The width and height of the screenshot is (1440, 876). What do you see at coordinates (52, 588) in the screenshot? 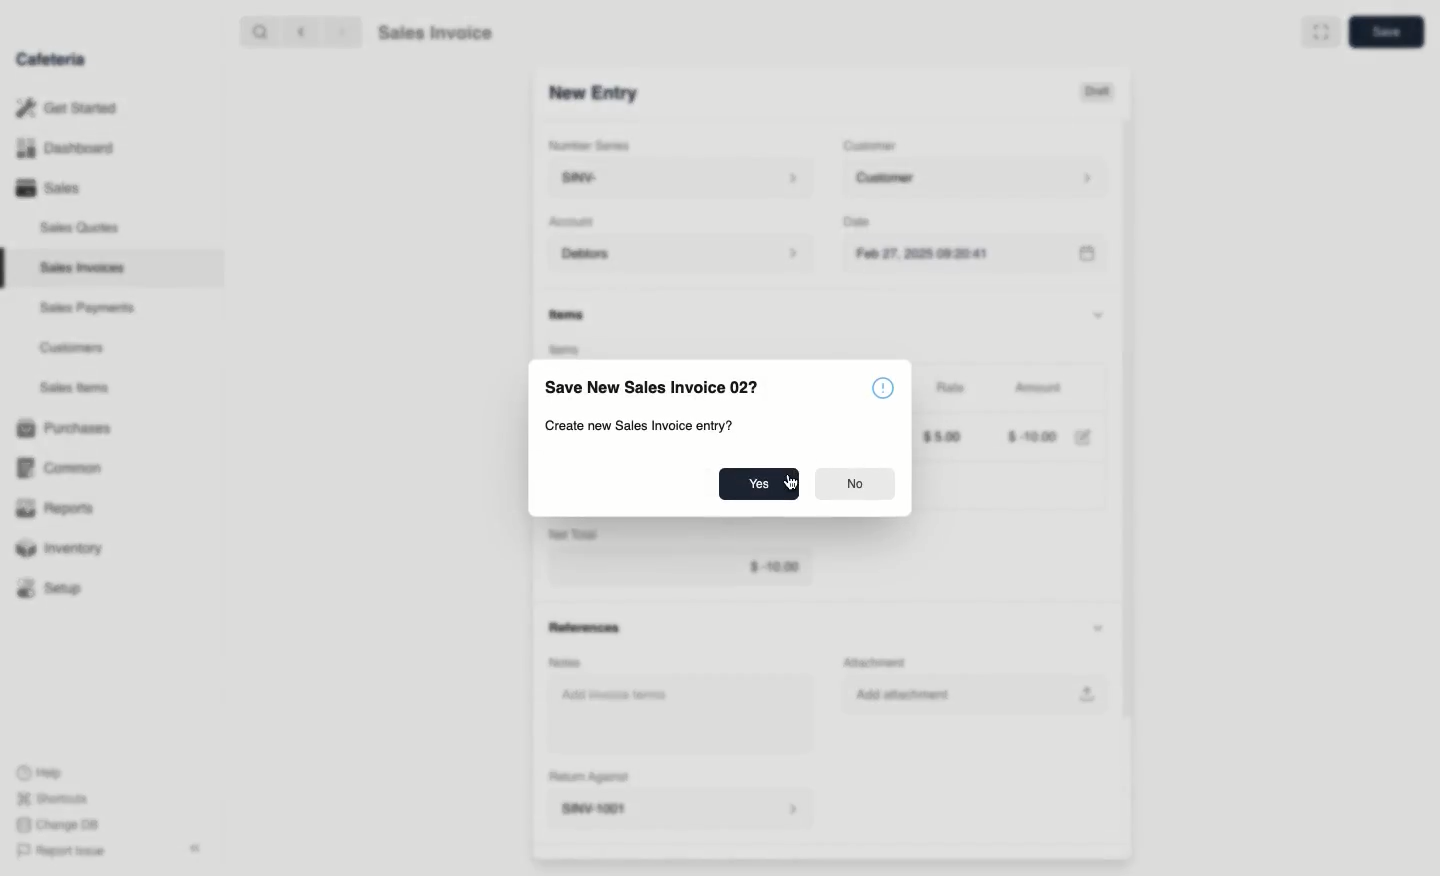
I see `Setup` at bounding box center [52, 588].